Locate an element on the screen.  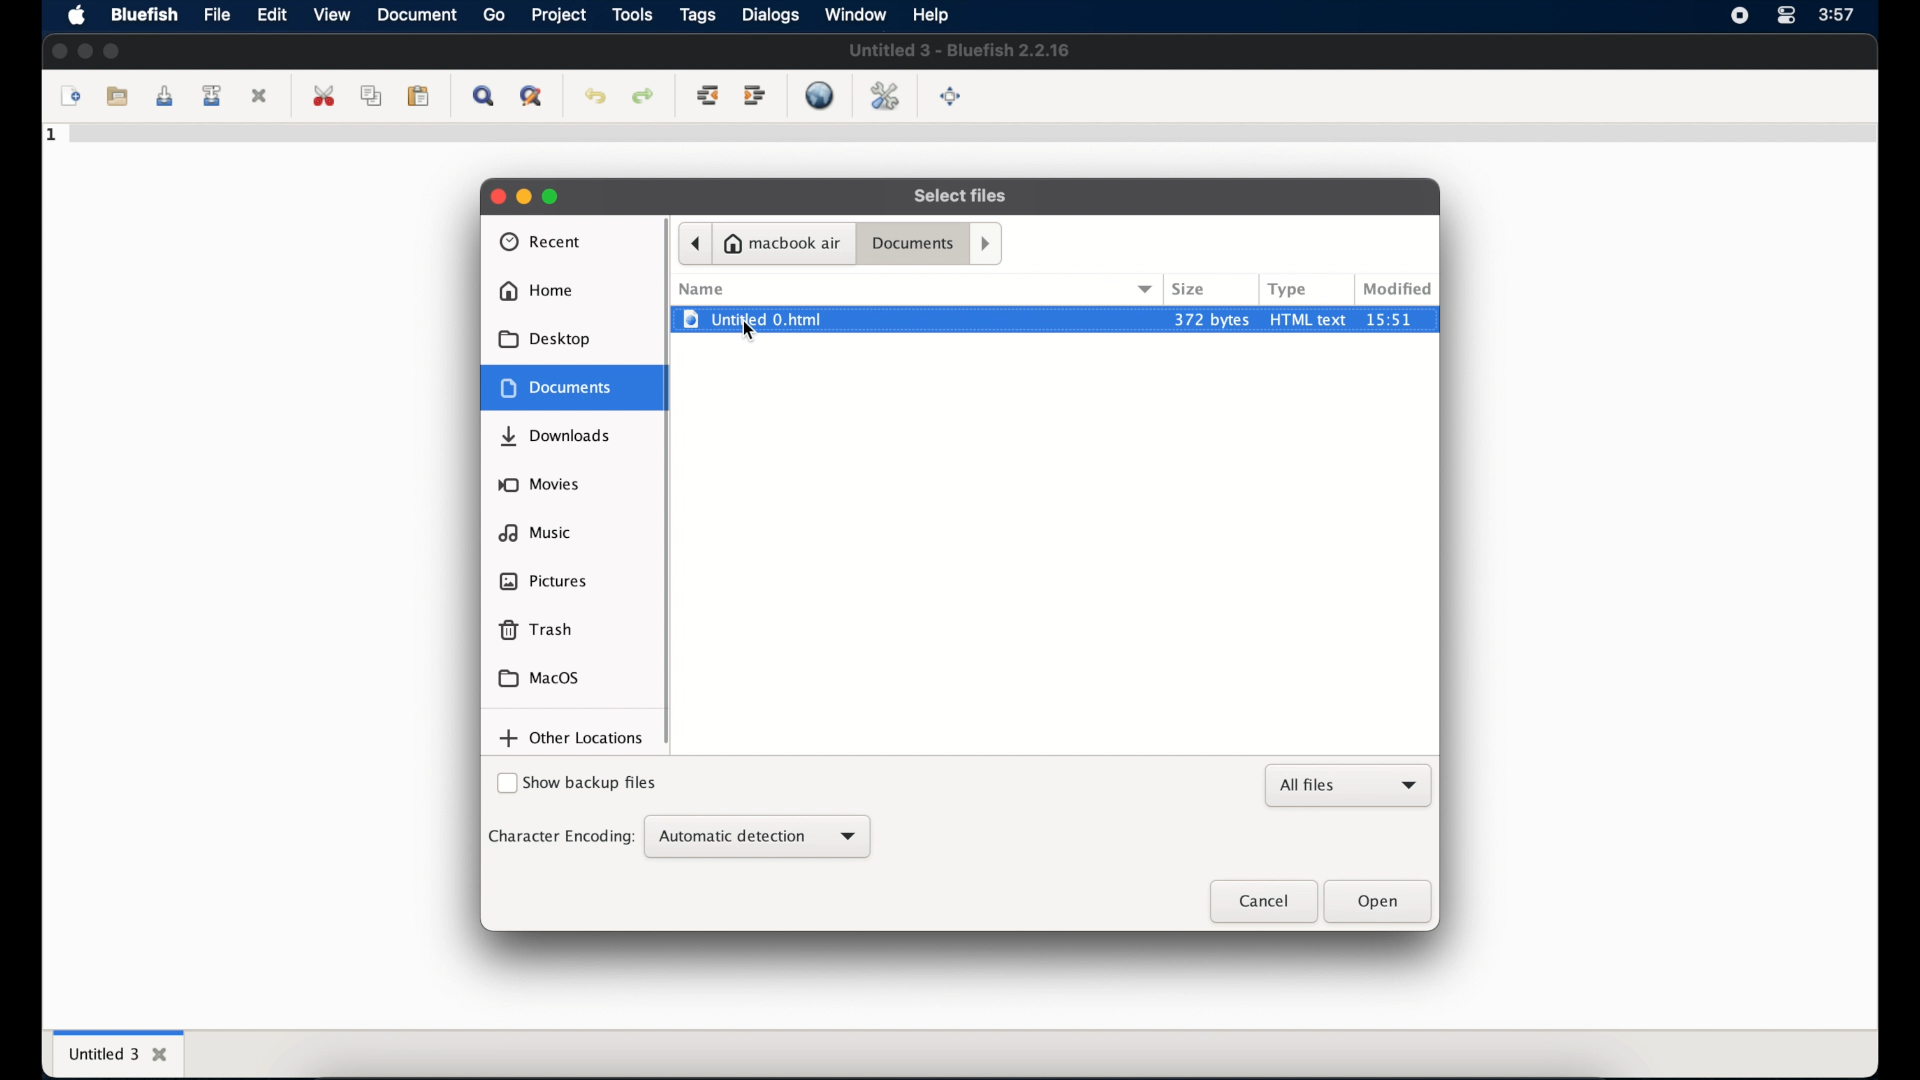
close is located at coordinates (494, 195).